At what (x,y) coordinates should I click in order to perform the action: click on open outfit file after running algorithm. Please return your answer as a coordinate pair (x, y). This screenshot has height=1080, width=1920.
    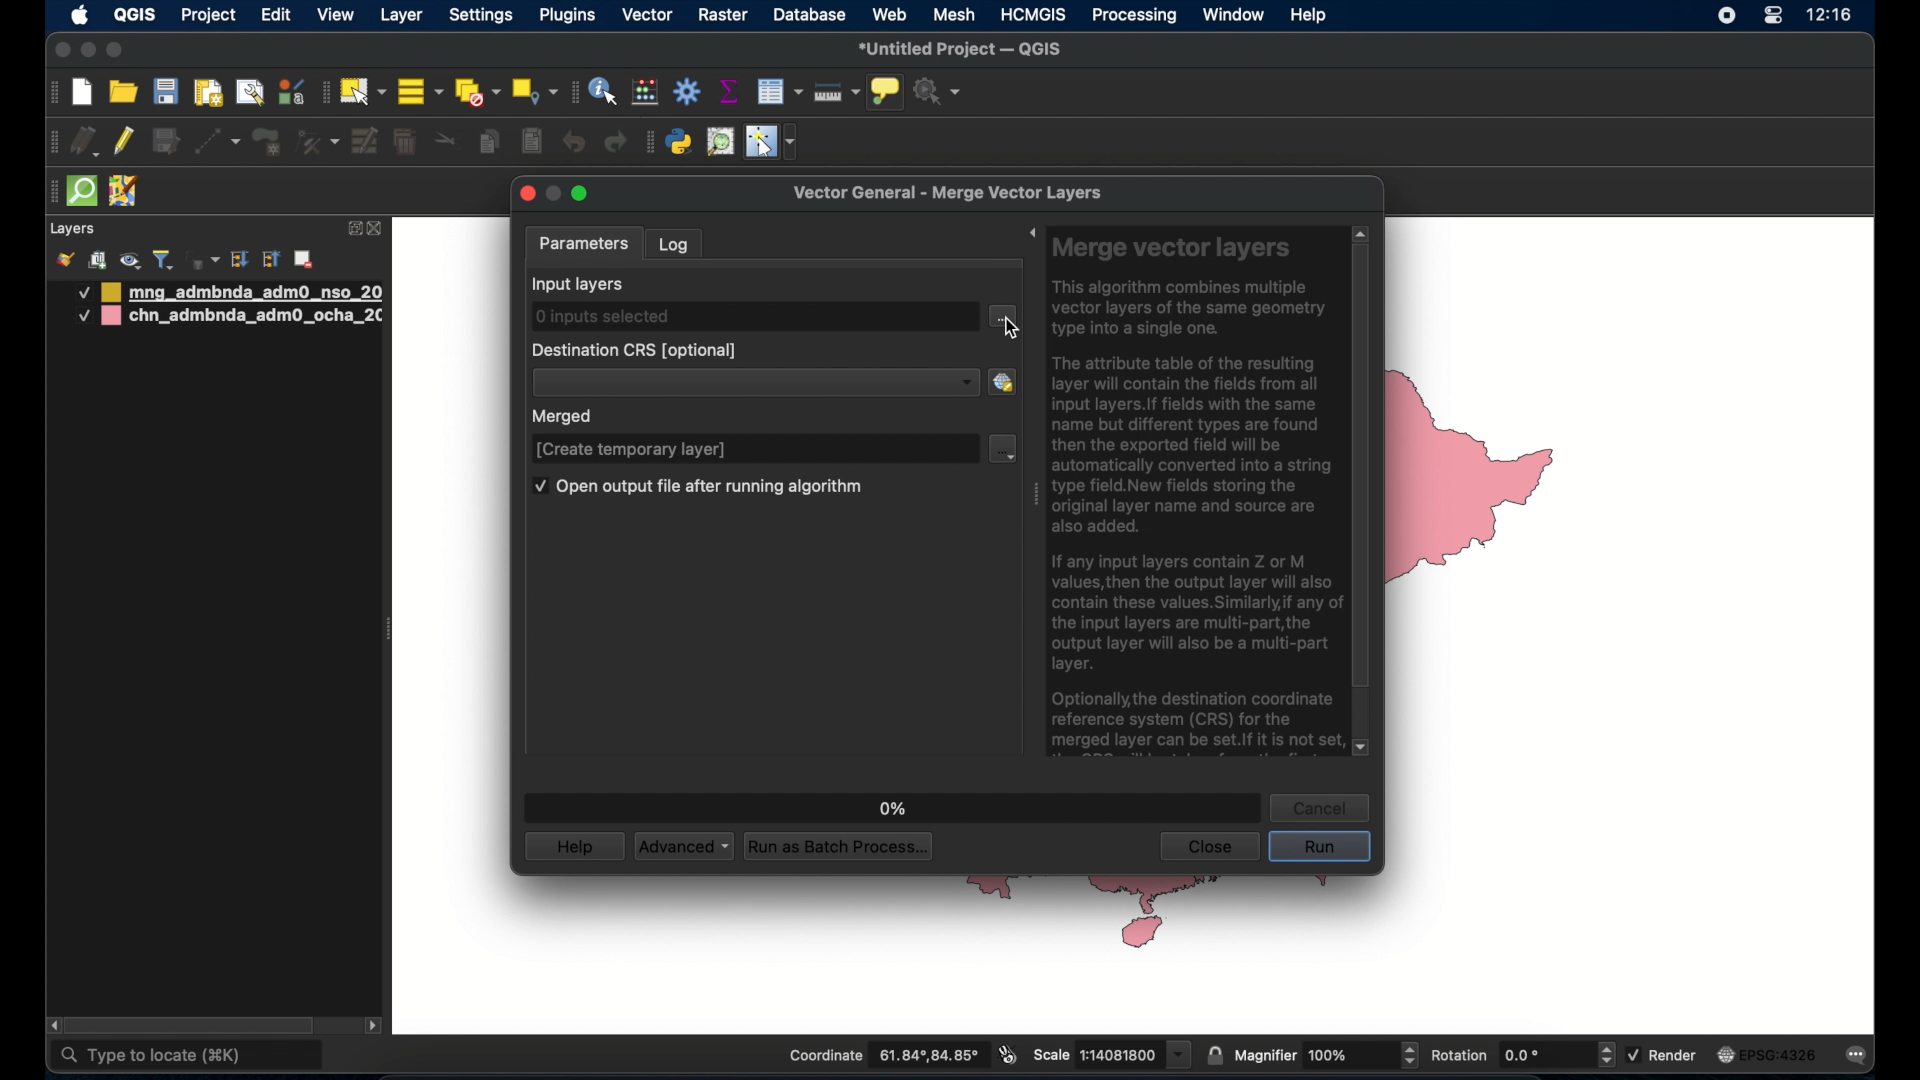
    Looking at the image, I should click on (697, 489).